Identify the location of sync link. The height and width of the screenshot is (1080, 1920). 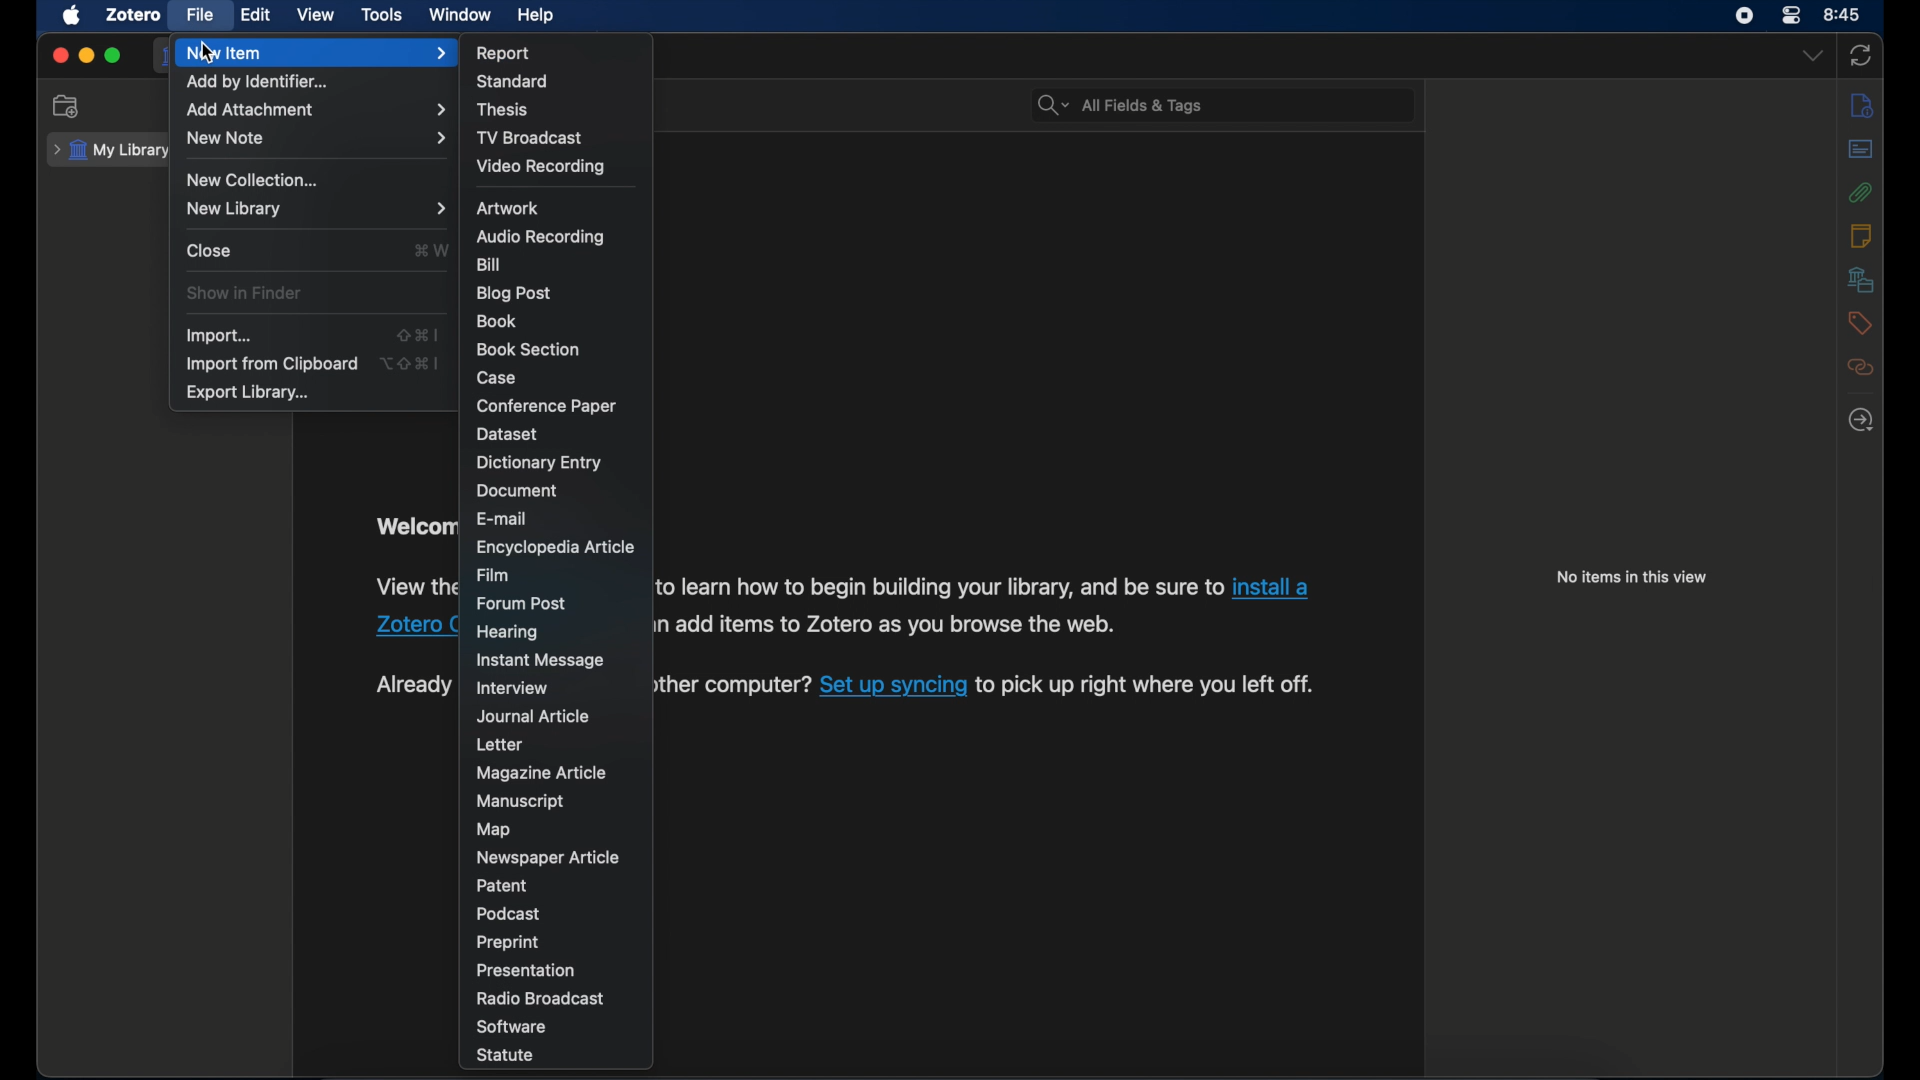
(893, 688).